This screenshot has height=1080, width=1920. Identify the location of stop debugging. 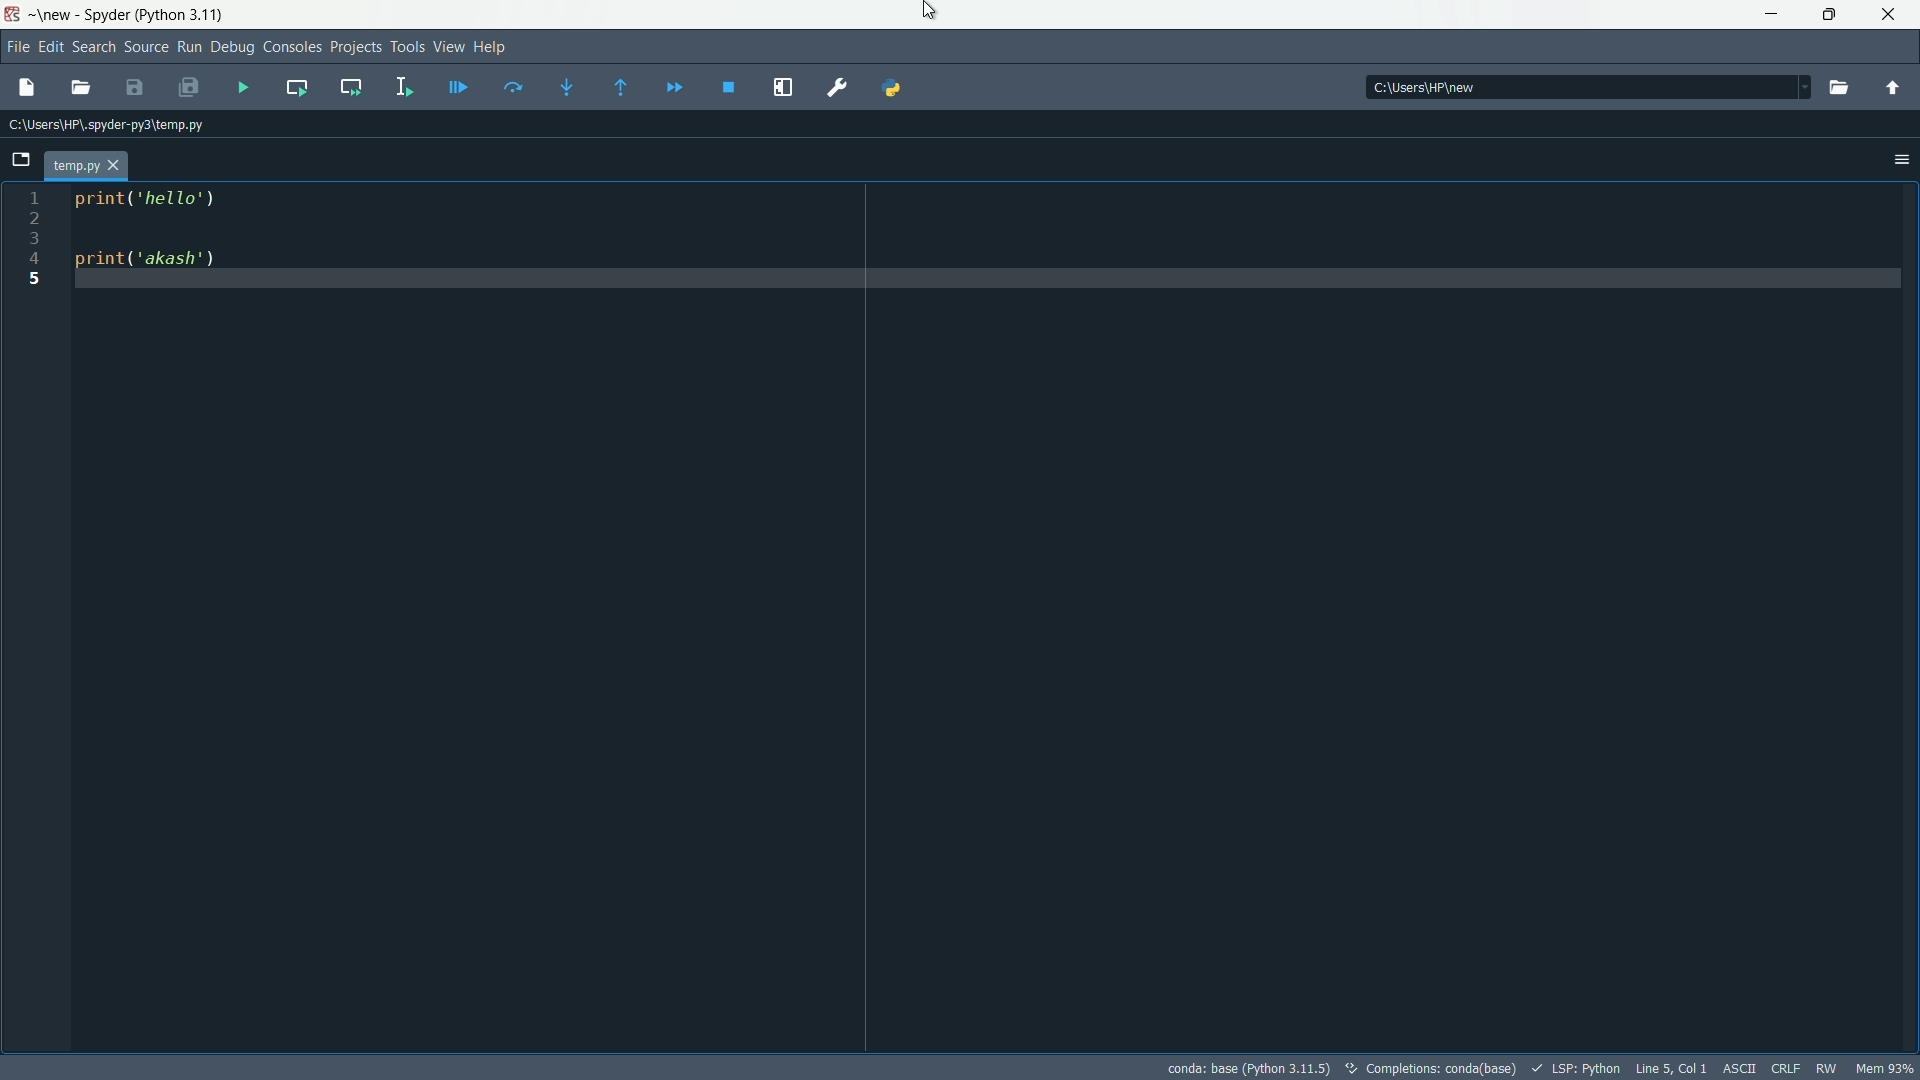
(730, 87).